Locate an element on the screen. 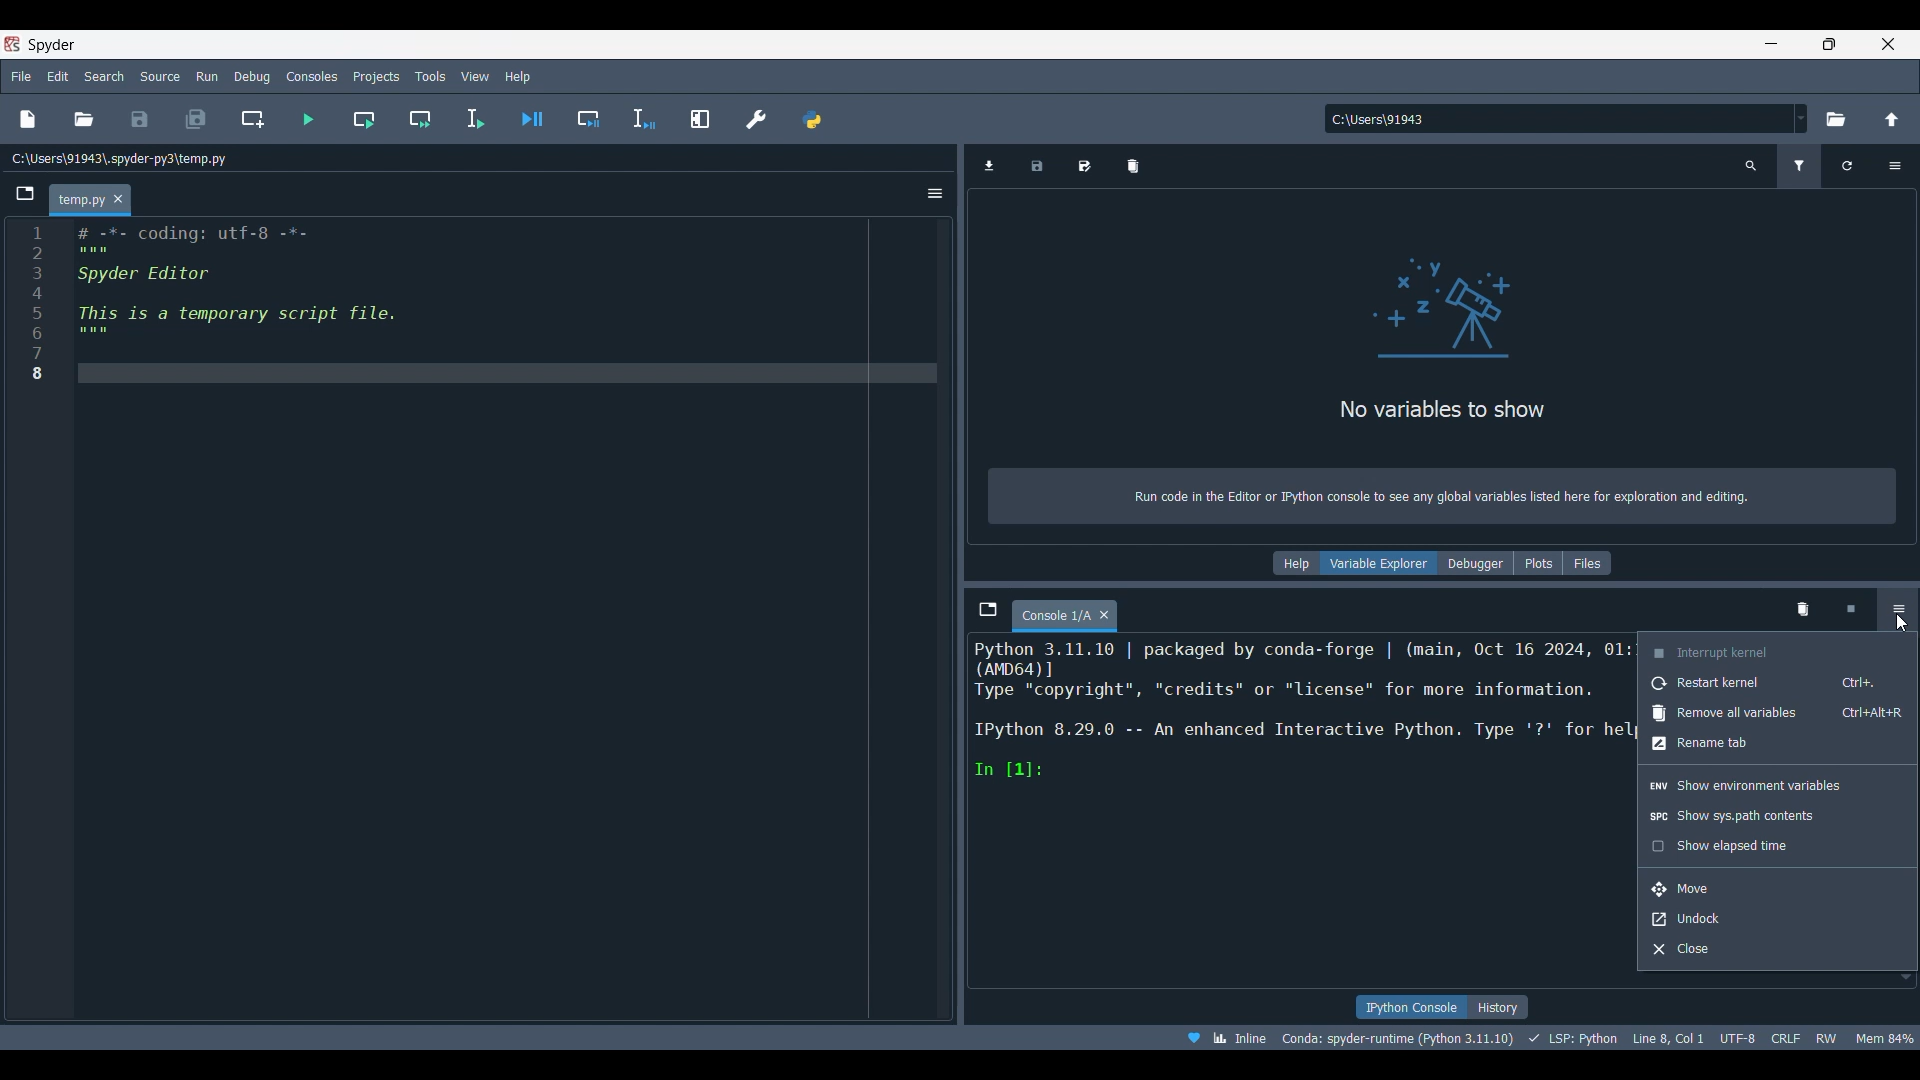  Run selection/current line is located at coordinates (475, 119).